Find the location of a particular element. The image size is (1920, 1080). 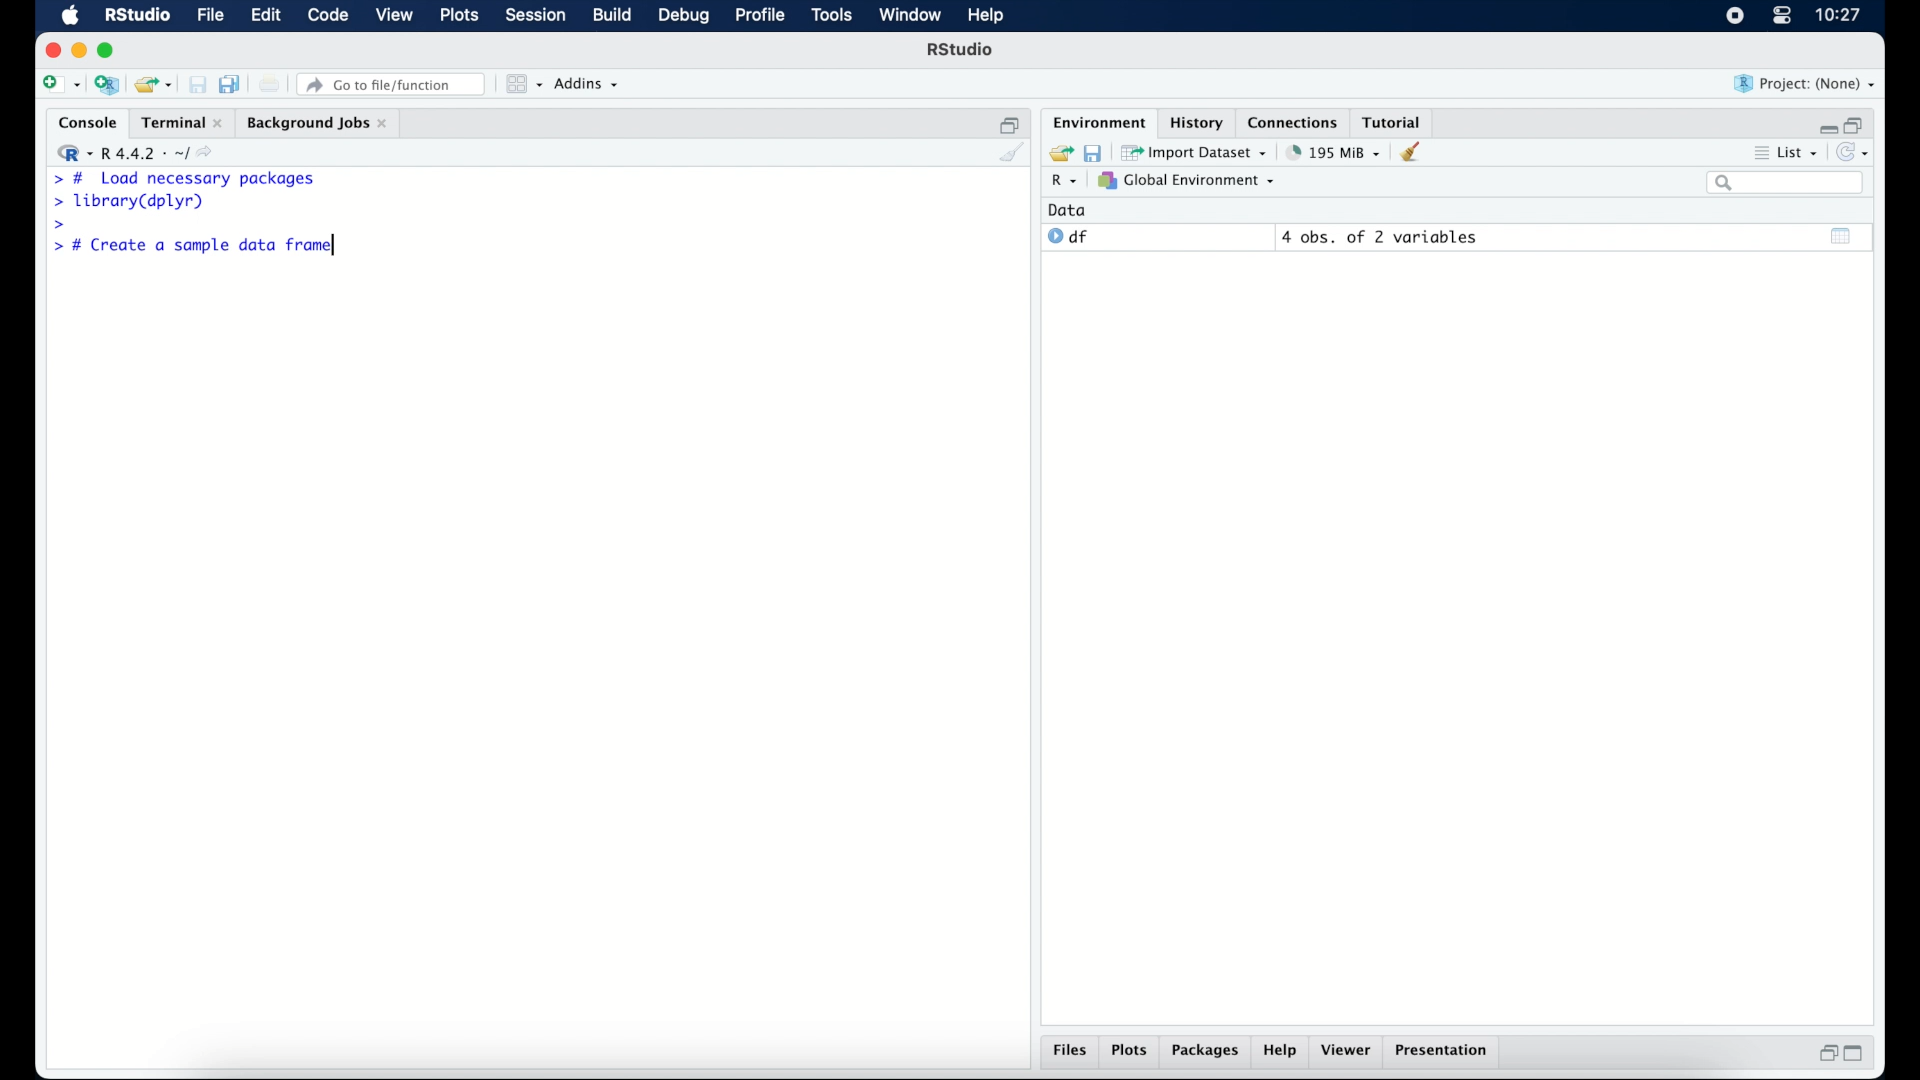

restore down is located at coordinates (1825, 1055).